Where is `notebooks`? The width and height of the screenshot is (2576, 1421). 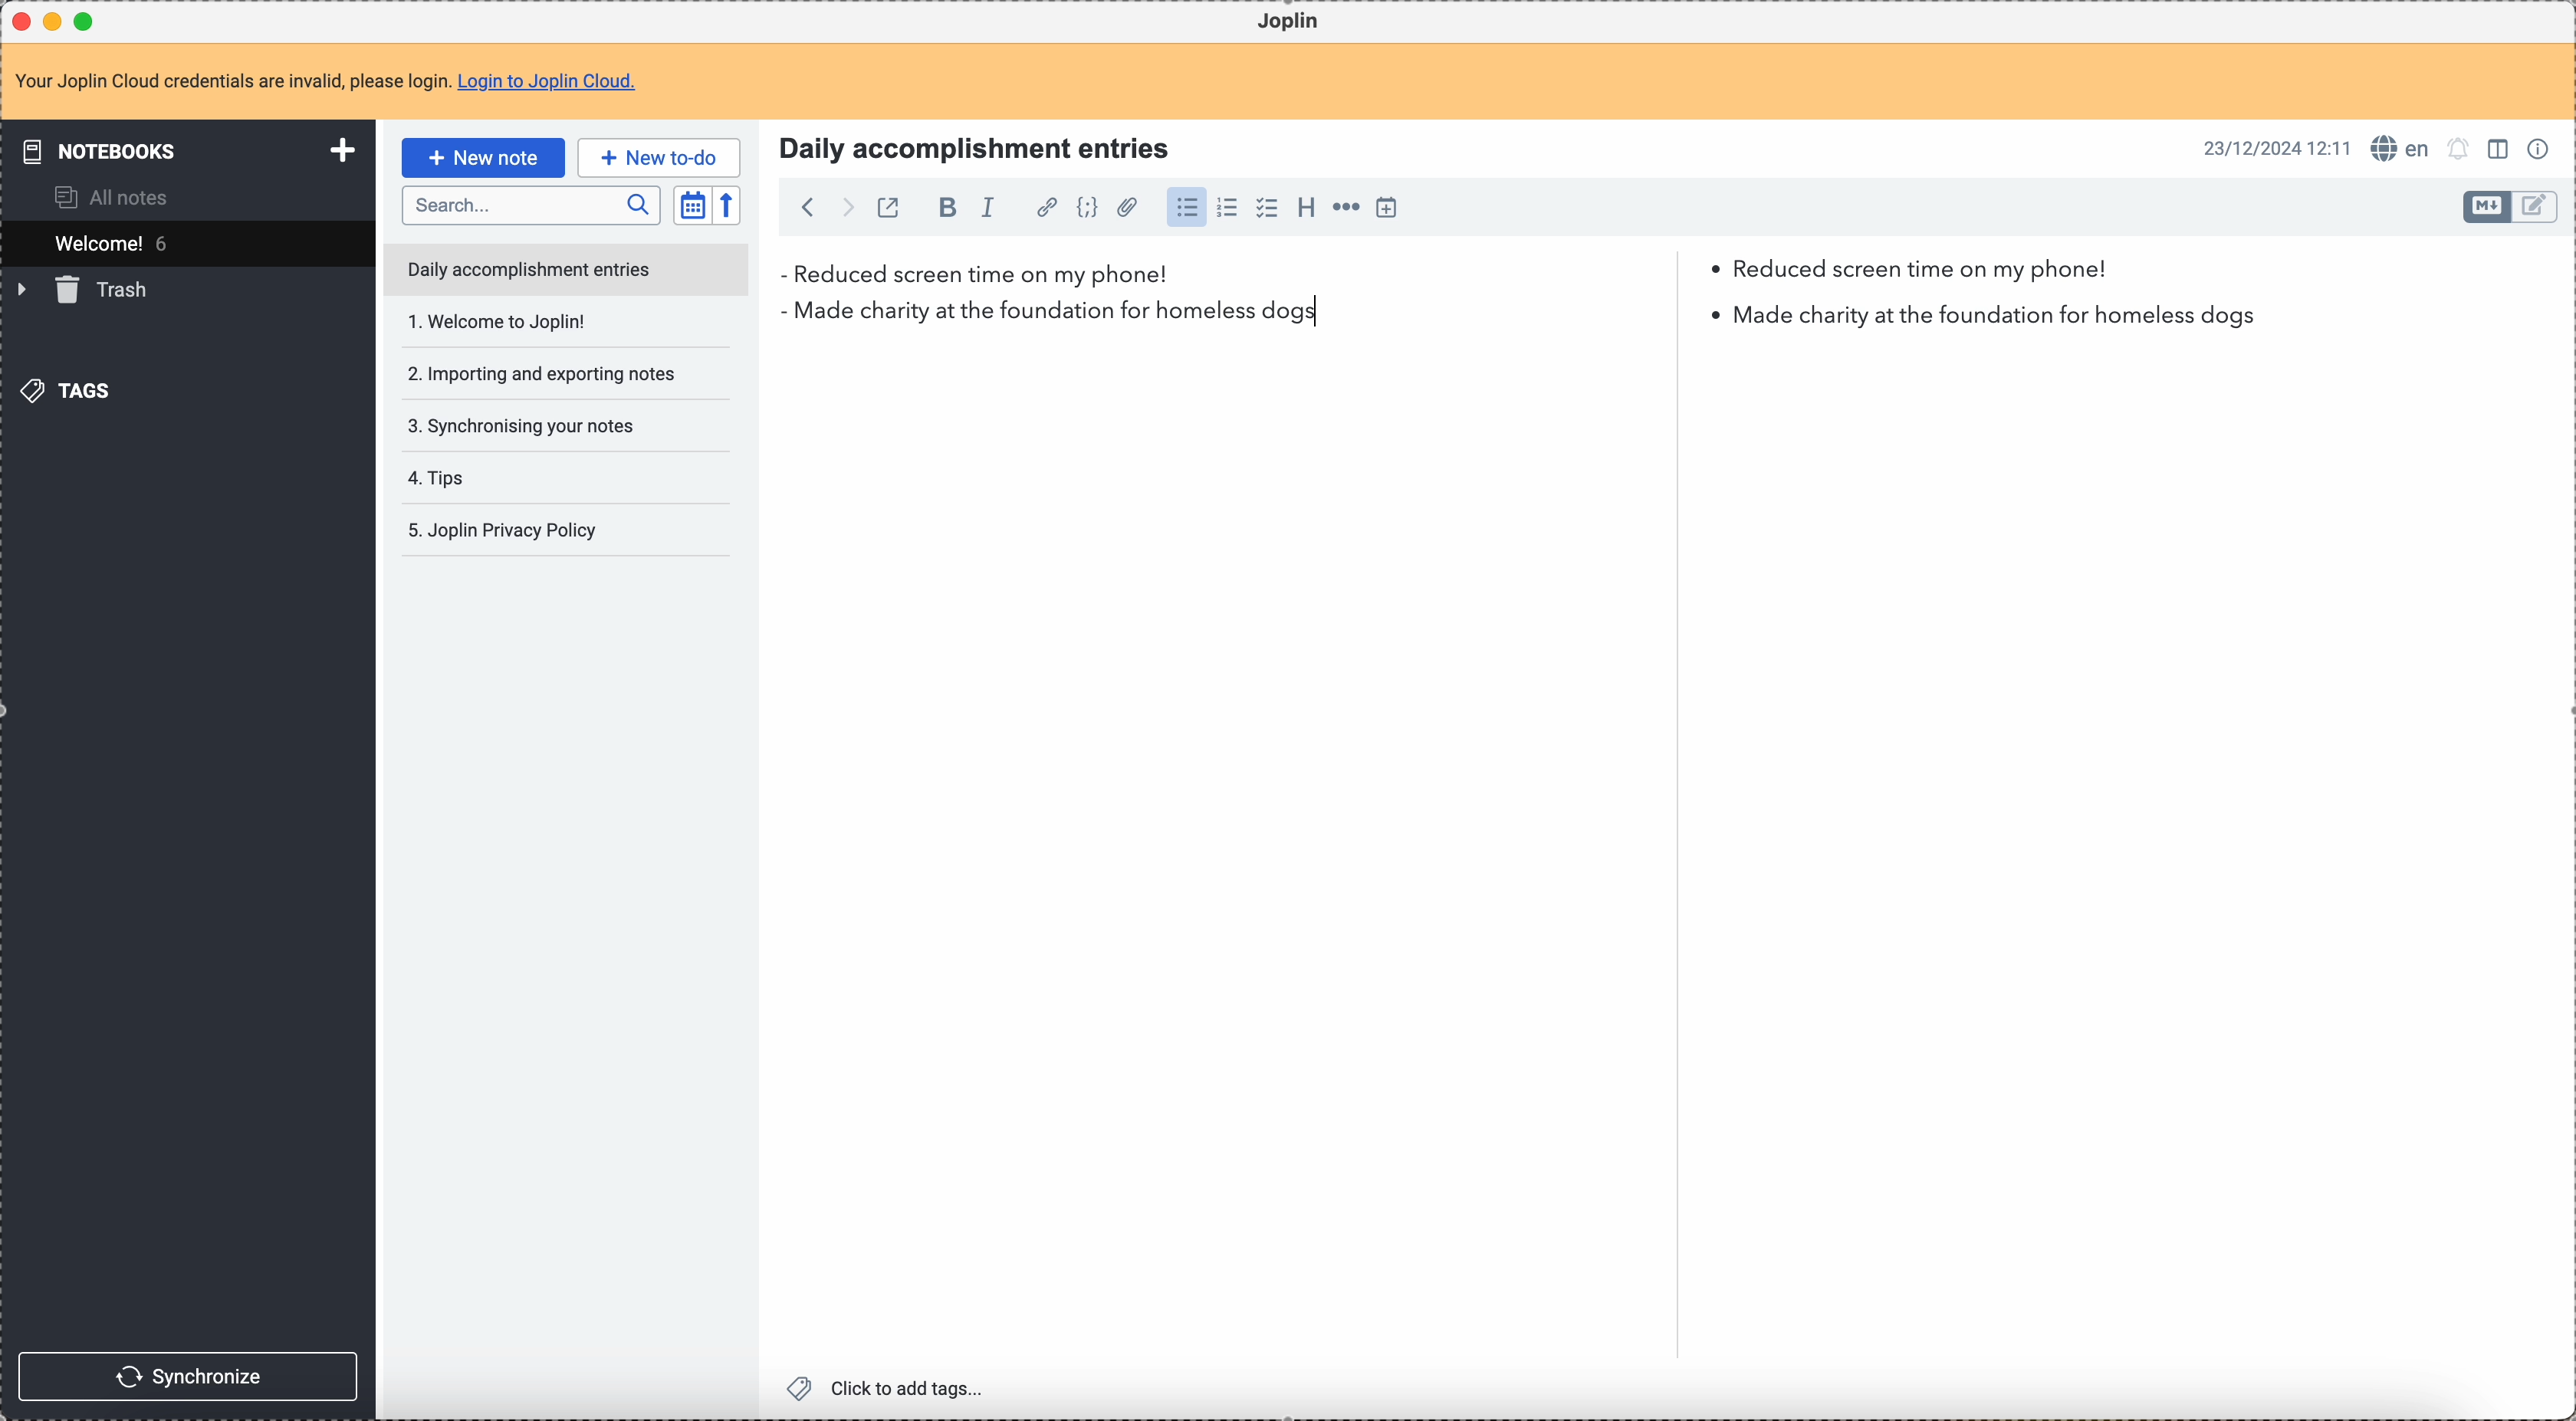 notebooks is located at coordinates (184, 149).